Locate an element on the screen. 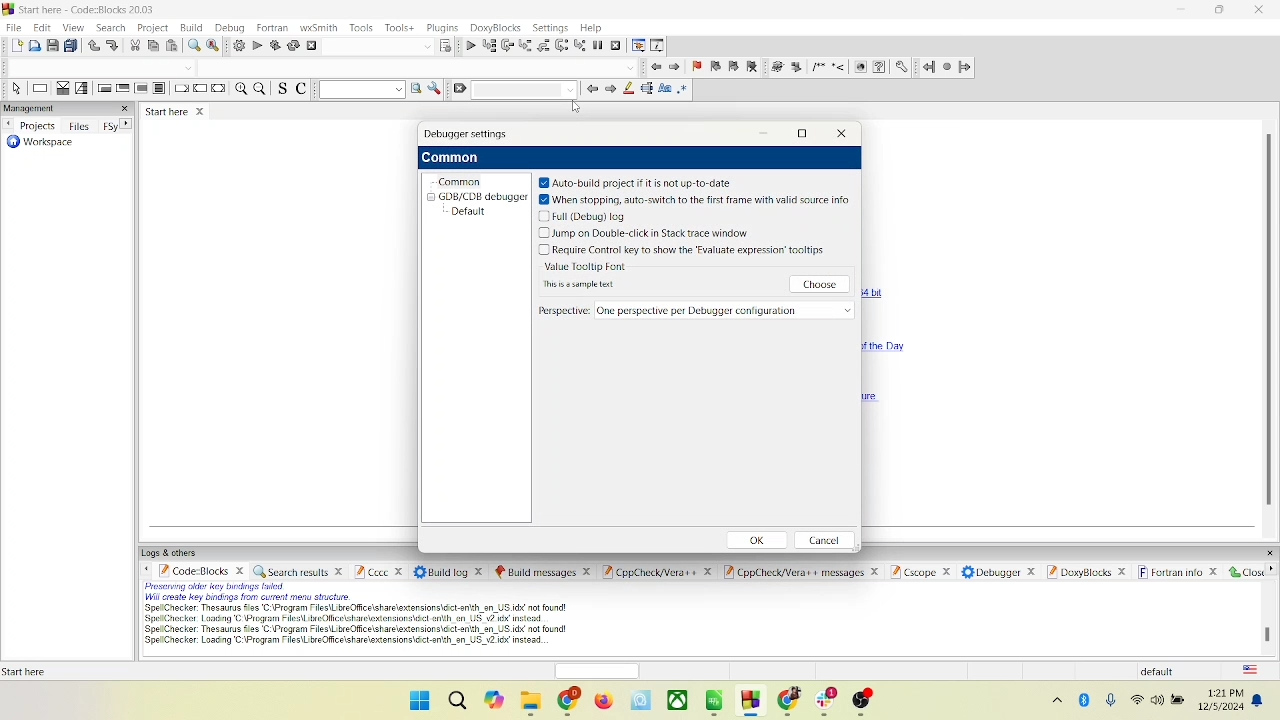 This screenshot has height=720, width=1280. run to cursor is located at coordinates (489, 45).